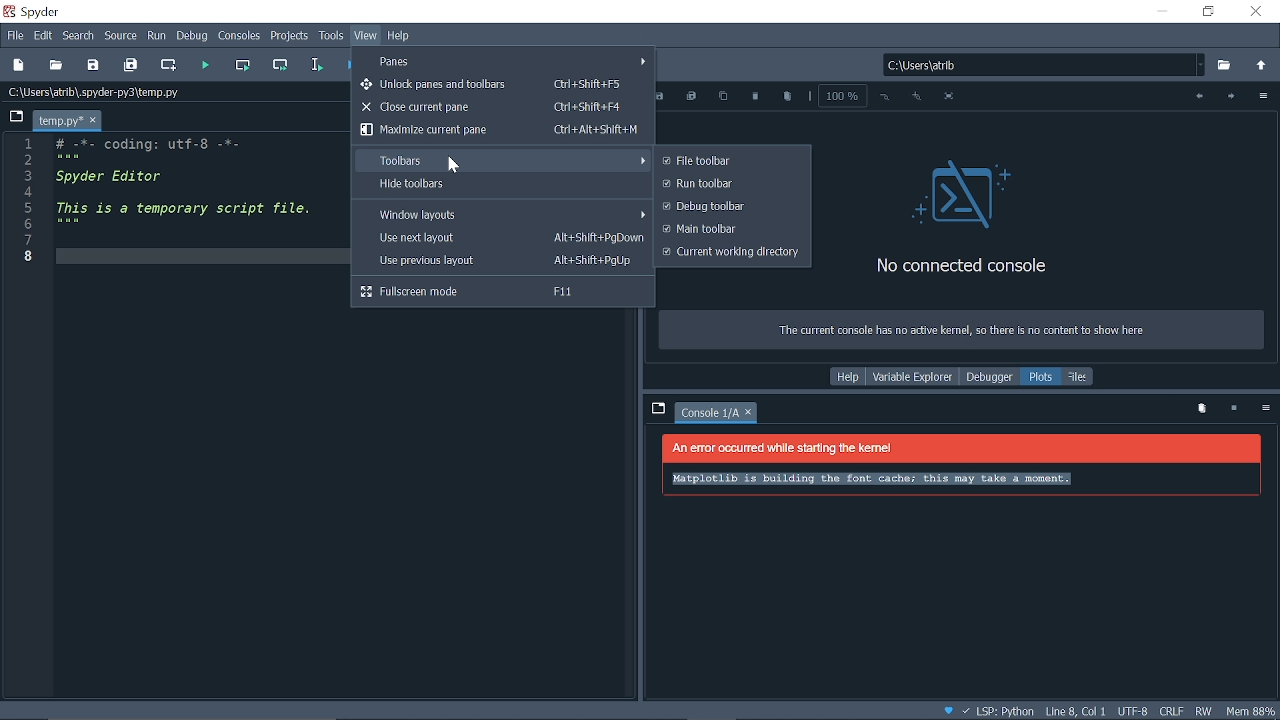  Describe the element at coordinates (840, 95) in the screenshot. I see `Current zoom` at that location.